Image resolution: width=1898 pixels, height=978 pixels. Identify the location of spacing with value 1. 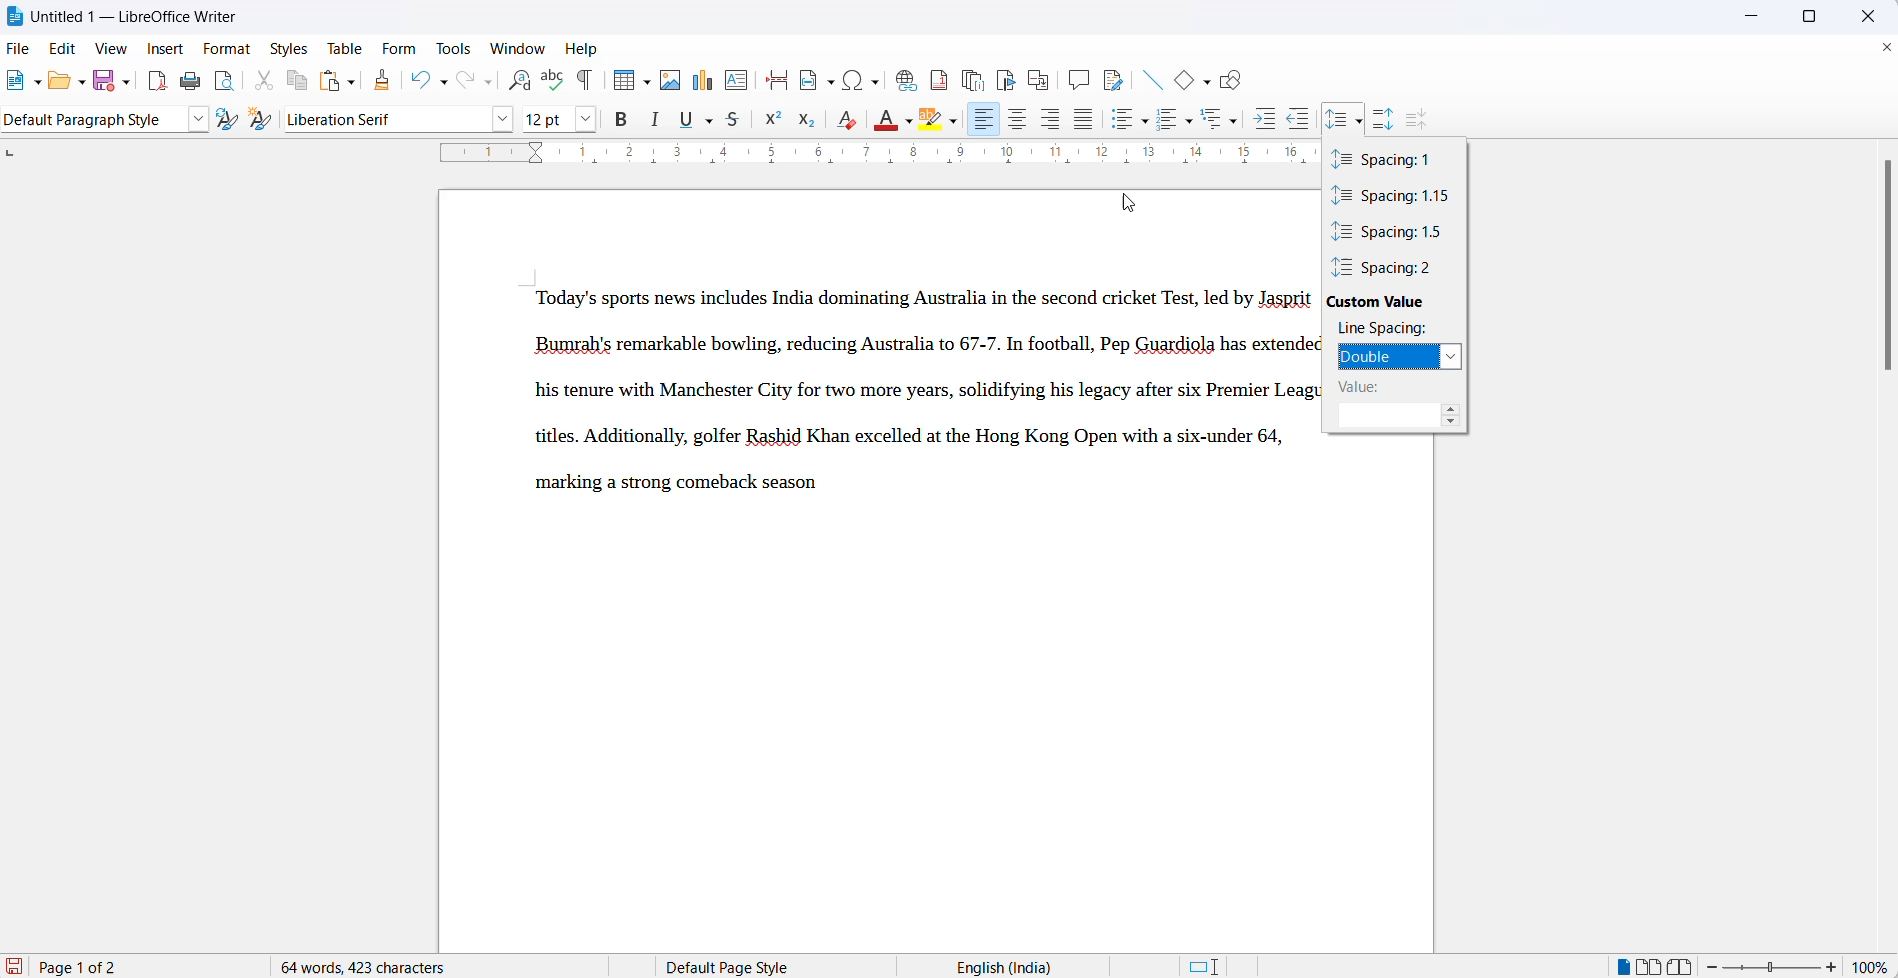
(1386, 160).